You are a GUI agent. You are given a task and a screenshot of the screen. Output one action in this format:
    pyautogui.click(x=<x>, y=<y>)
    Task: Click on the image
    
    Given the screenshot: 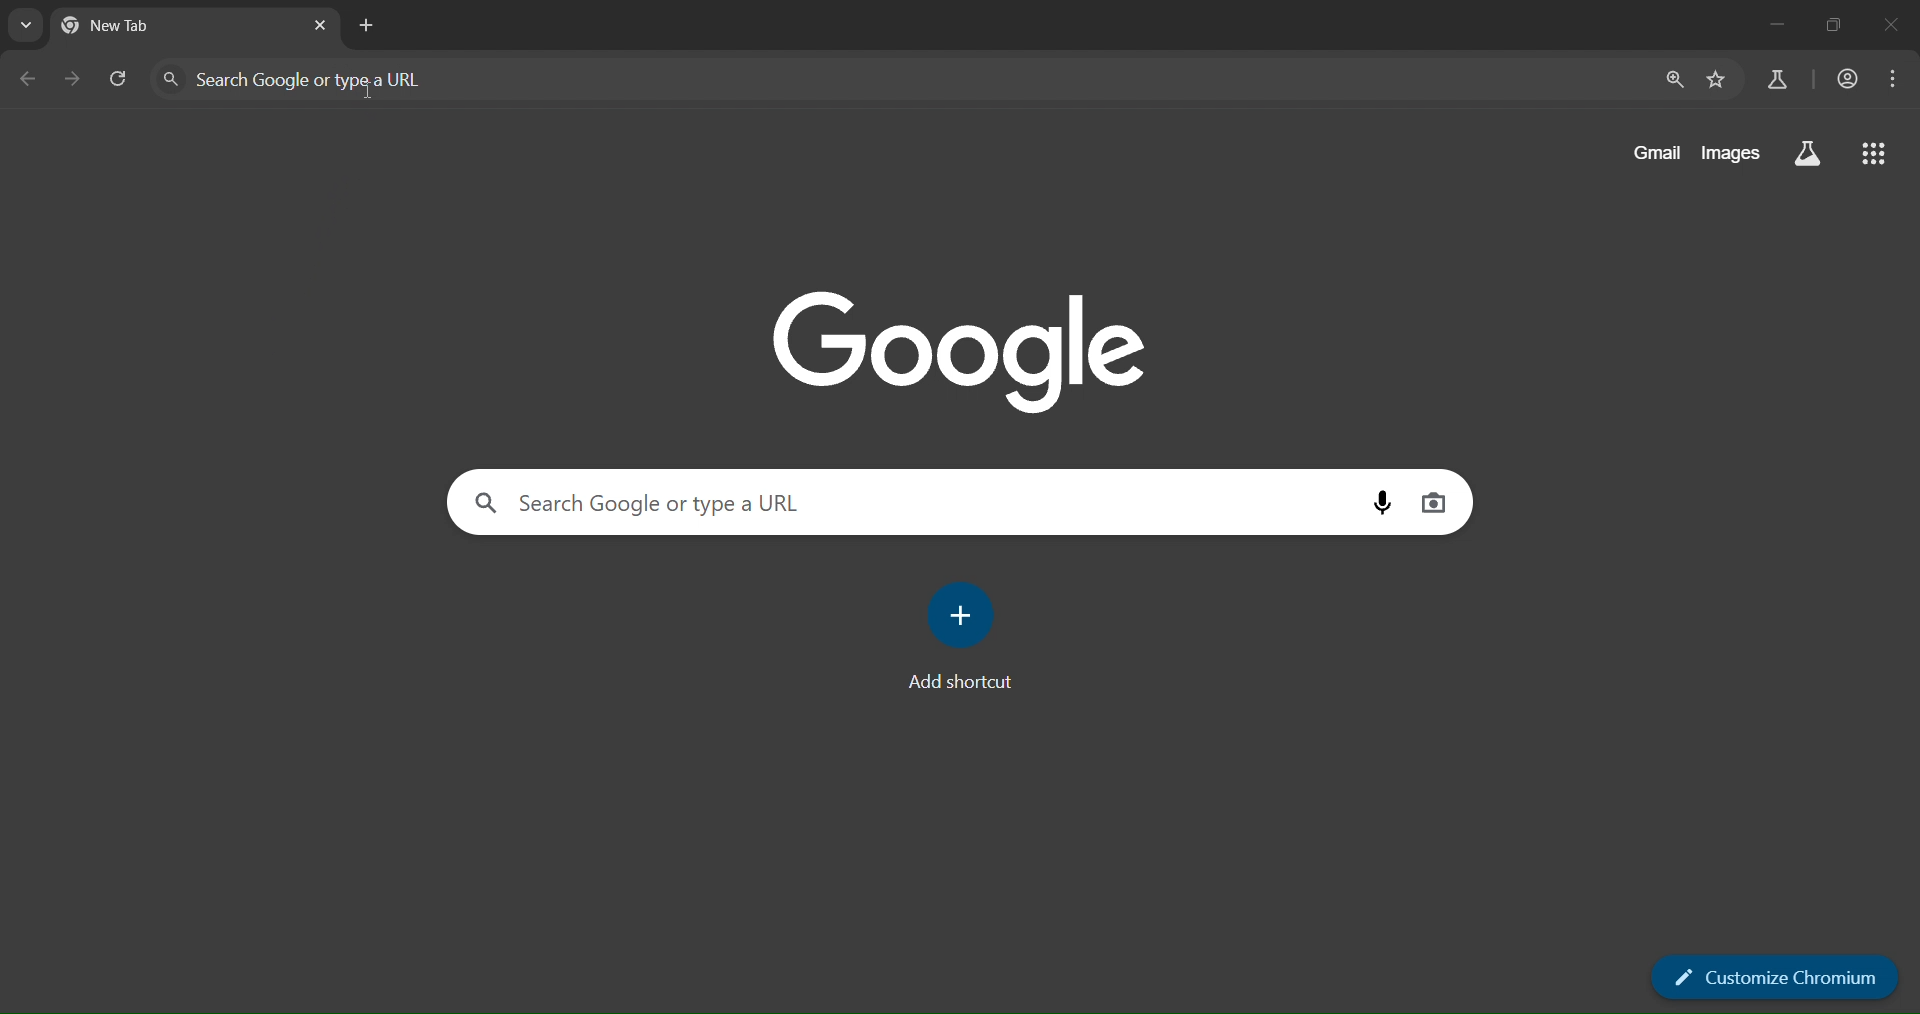 What is the action you would take?
    pyautogui.click(x=974, y=354)
    